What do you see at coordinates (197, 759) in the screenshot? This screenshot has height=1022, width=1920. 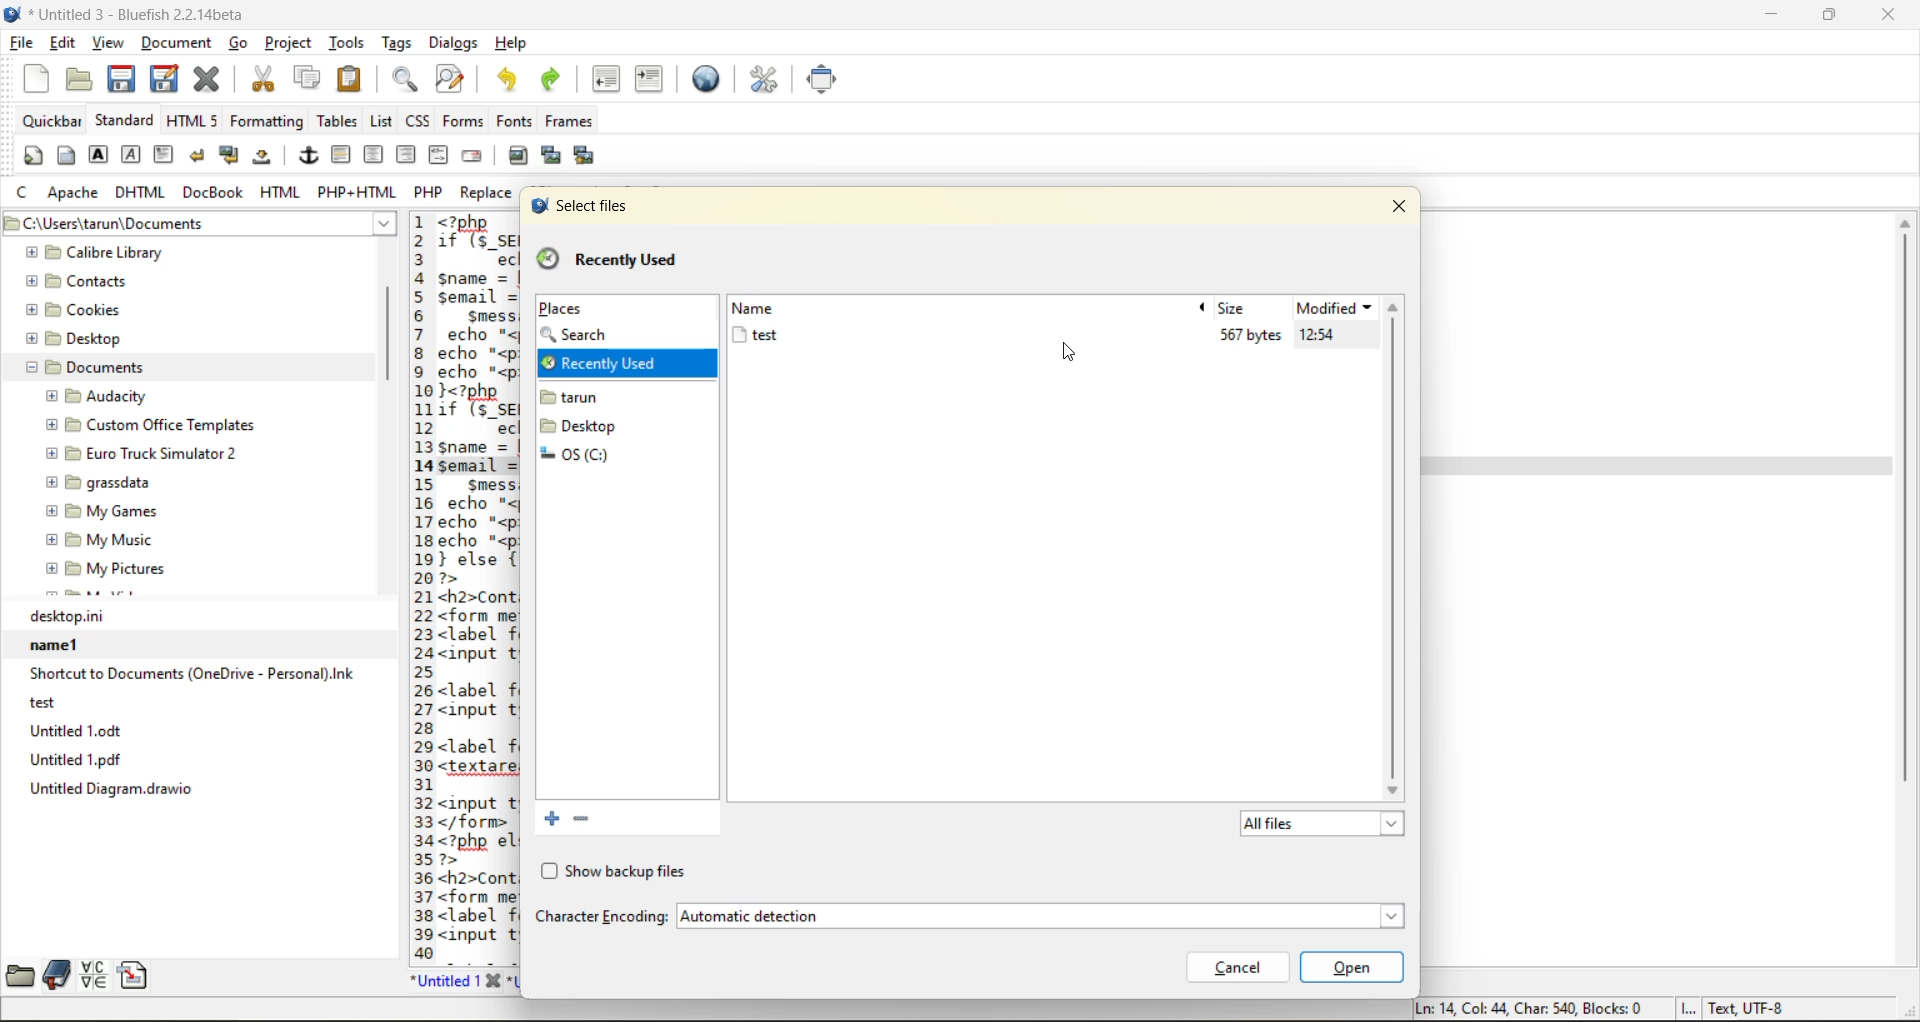 I see `Untitled 1.pdf` at bounding box center [197, 759].